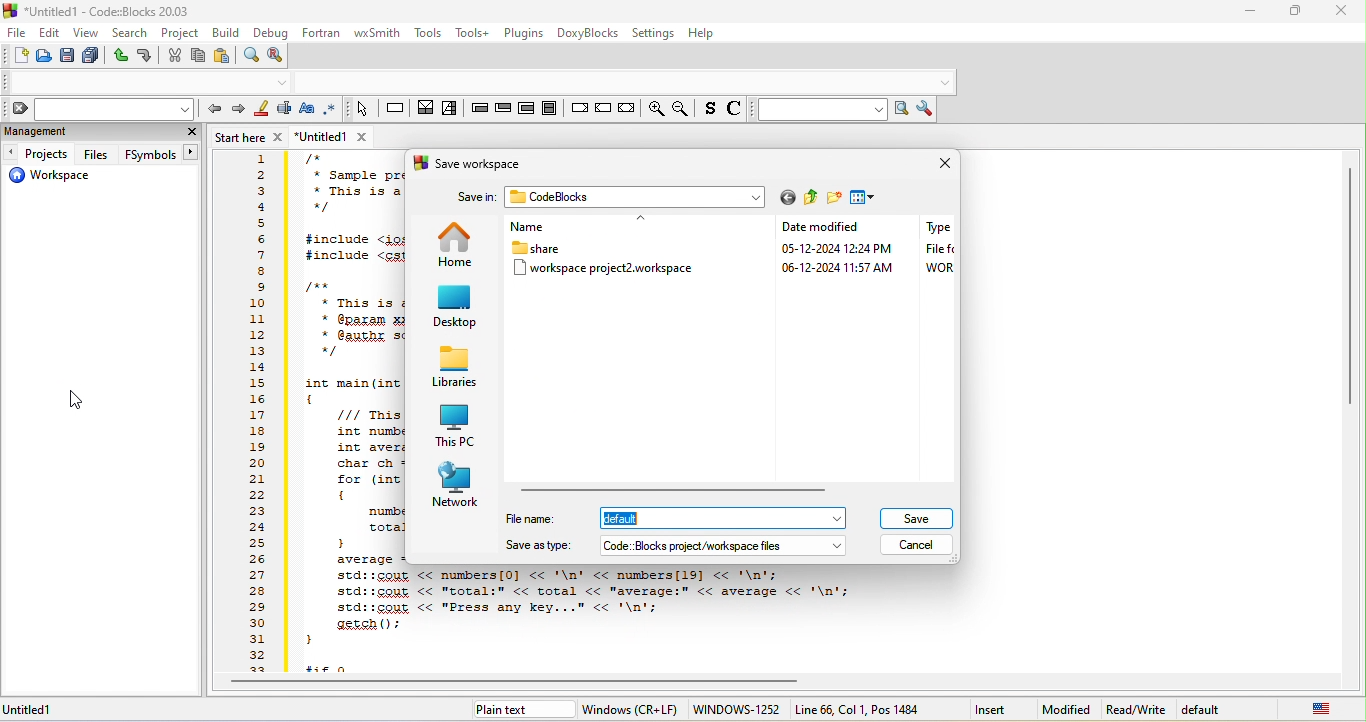 The width and height of the screenshot is (1366, 722). What do you see at coordinates (322, 32) in the screenshot?
I see `fortran` at bounding box center [322, 32].